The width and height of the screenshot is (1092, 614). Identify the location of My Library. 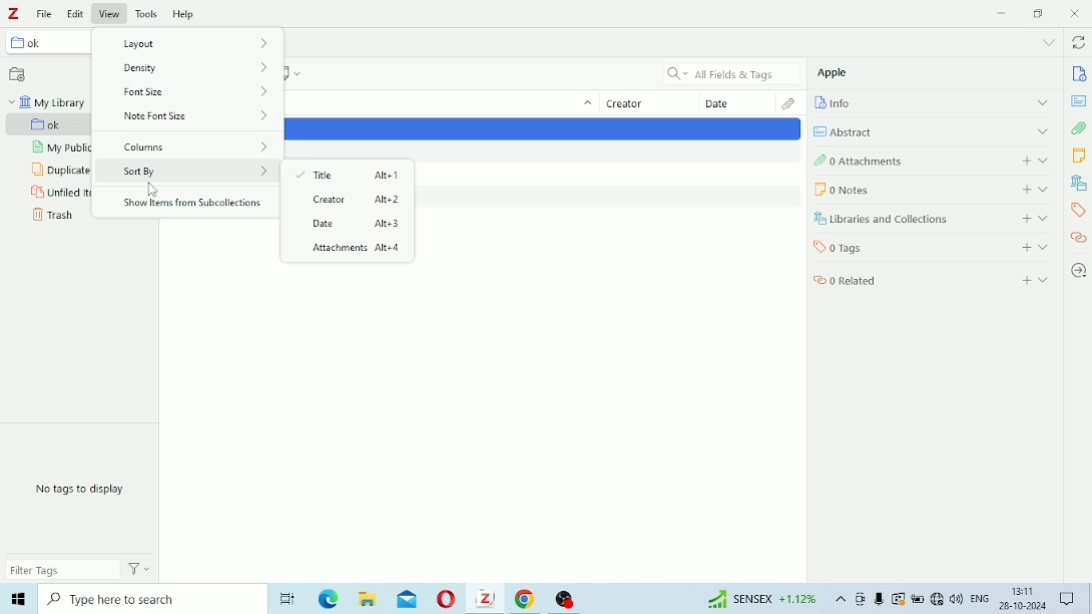
(51, 102).